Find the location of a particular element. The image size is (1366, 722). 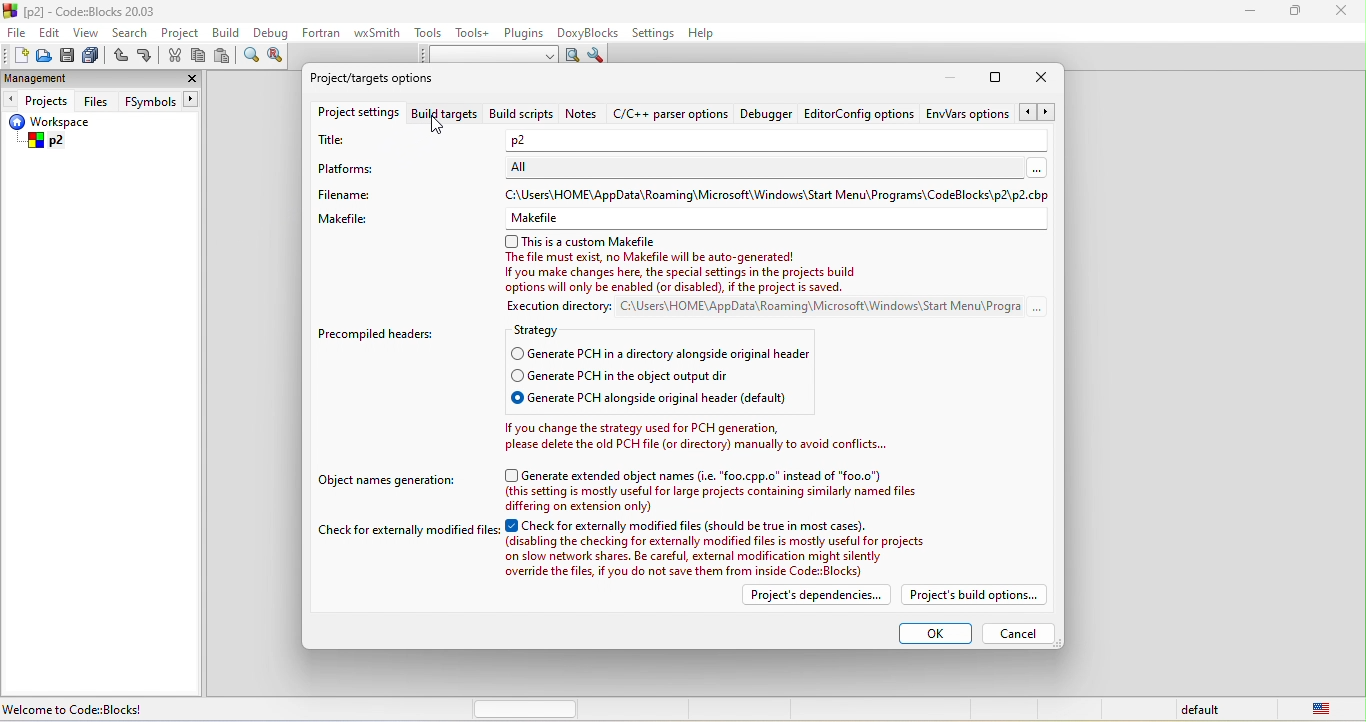

generate pch in a directory alongside original header is located at coordinates (661, 354).